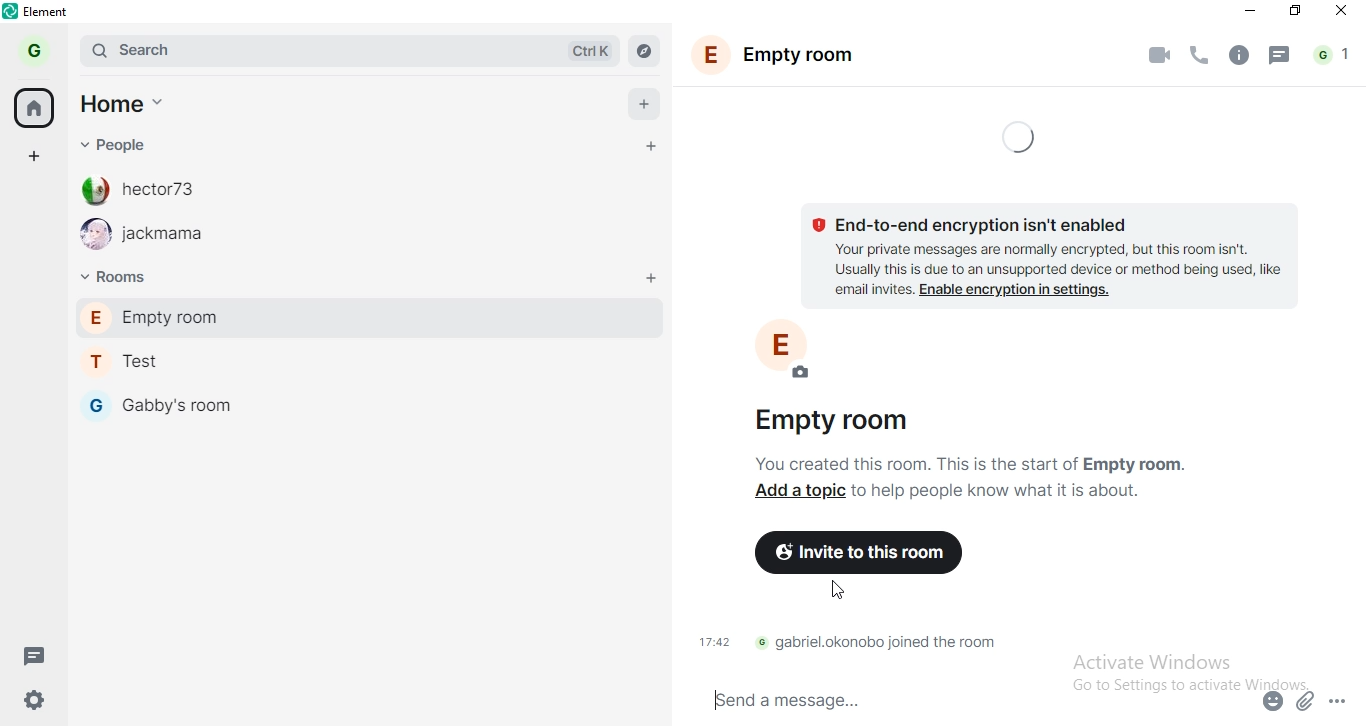  Describe the element at coordinates (1201, 54) in the screenshot. I see `phone` at that location.